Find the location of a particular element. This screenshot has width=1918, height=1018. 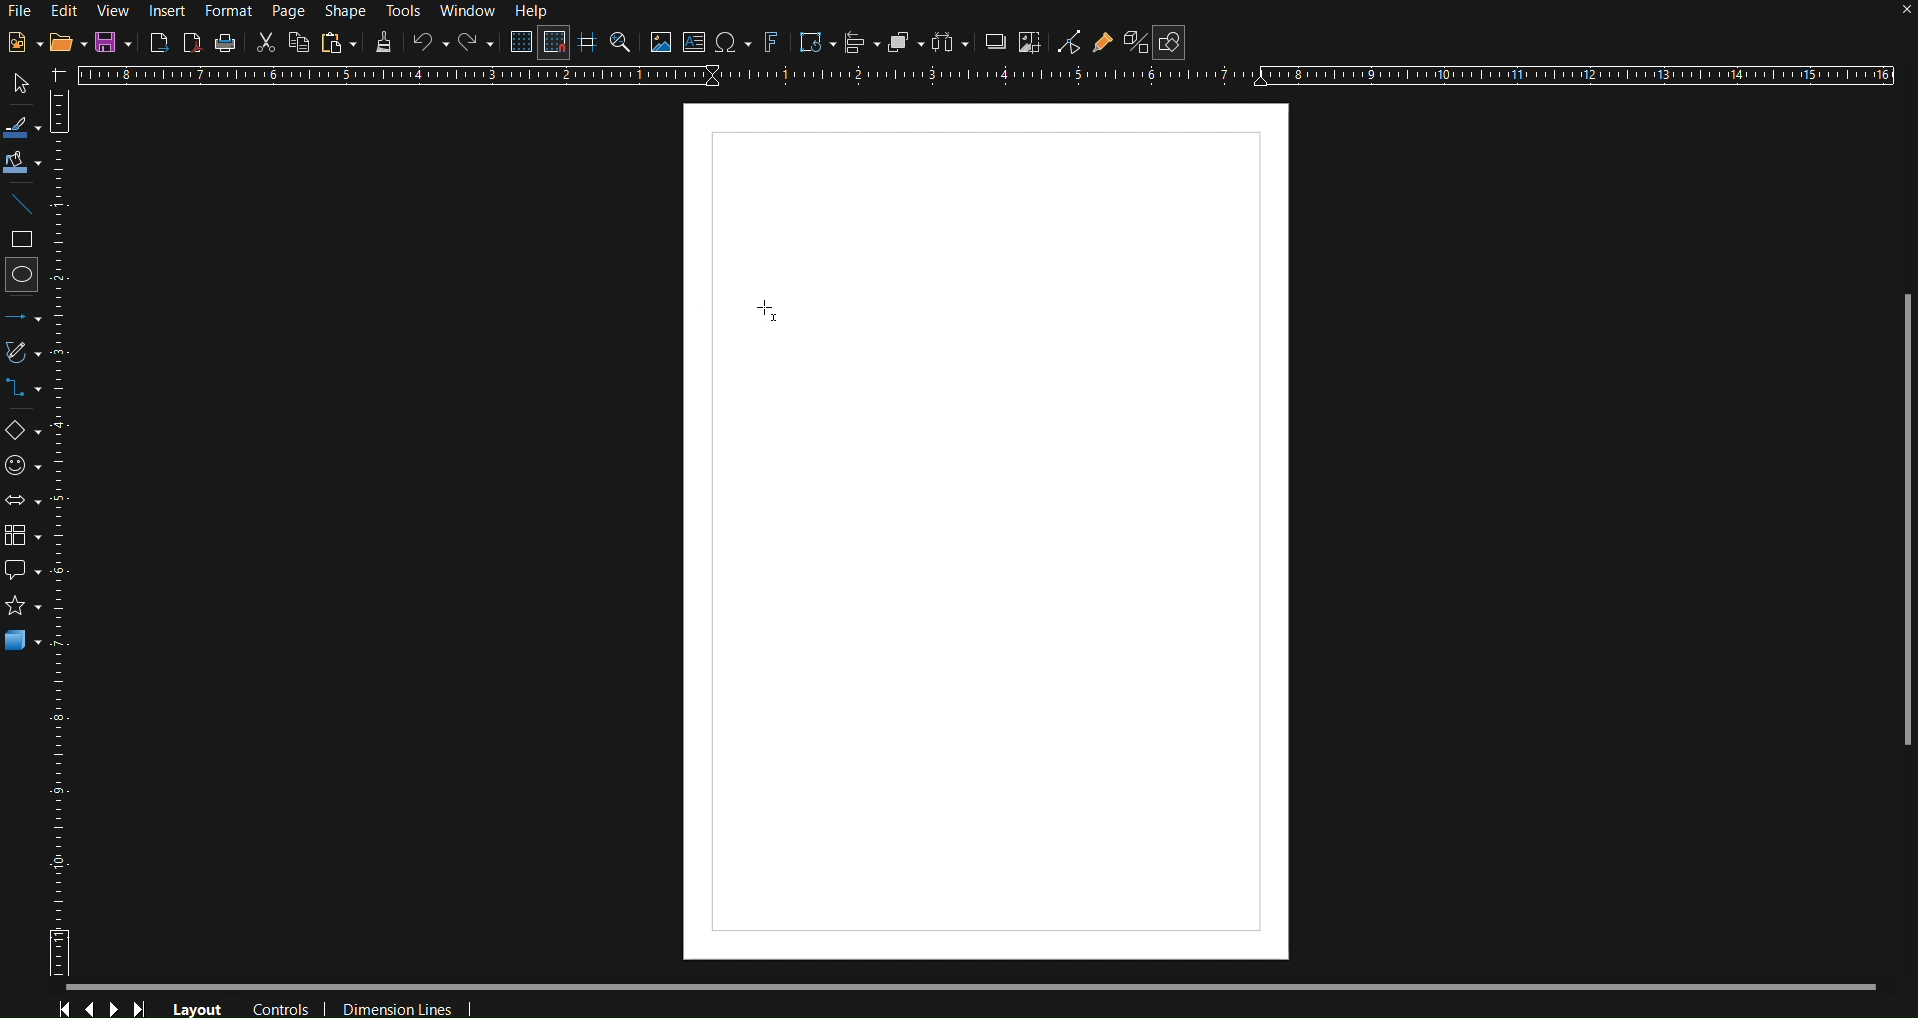

Insert special character is located at coordinates (731, 44).